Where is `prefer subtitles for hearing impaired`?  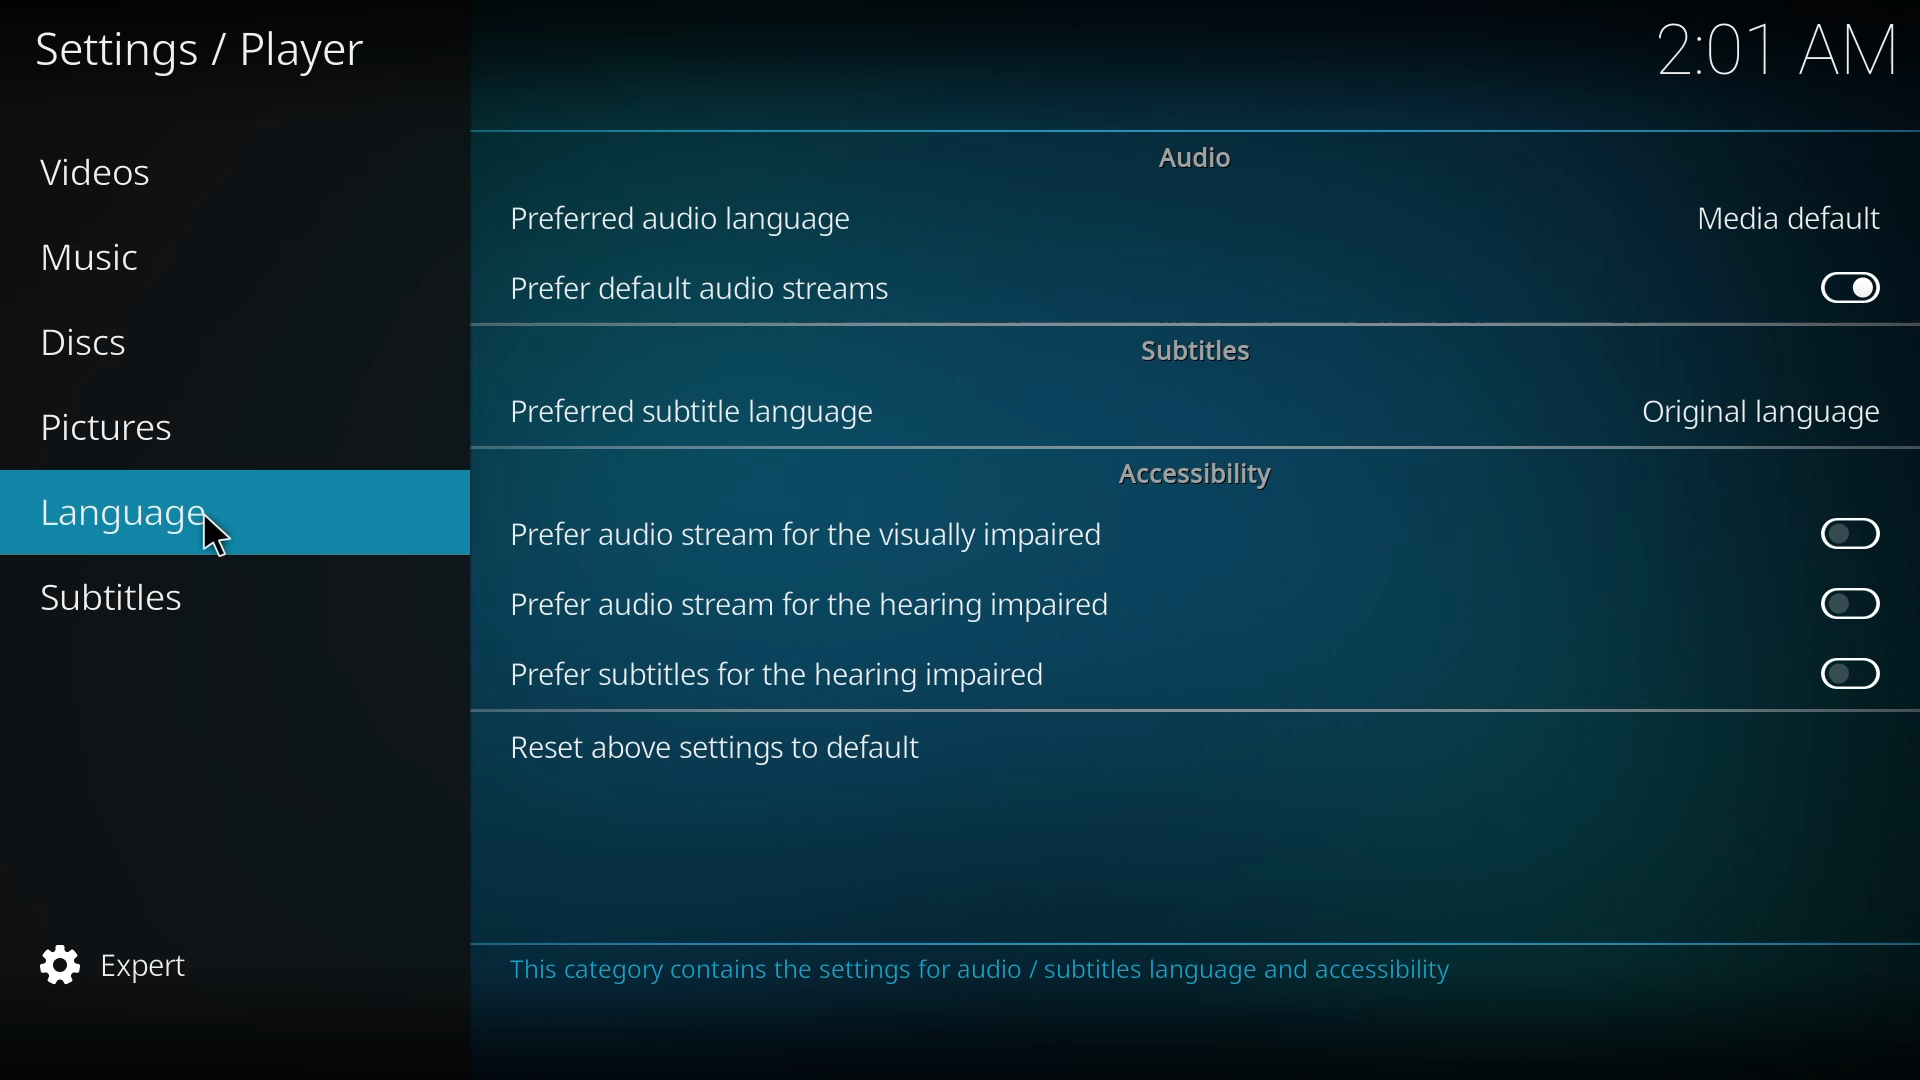 prefer subtitles for hearing impaired is located at coordinates (784, 675).